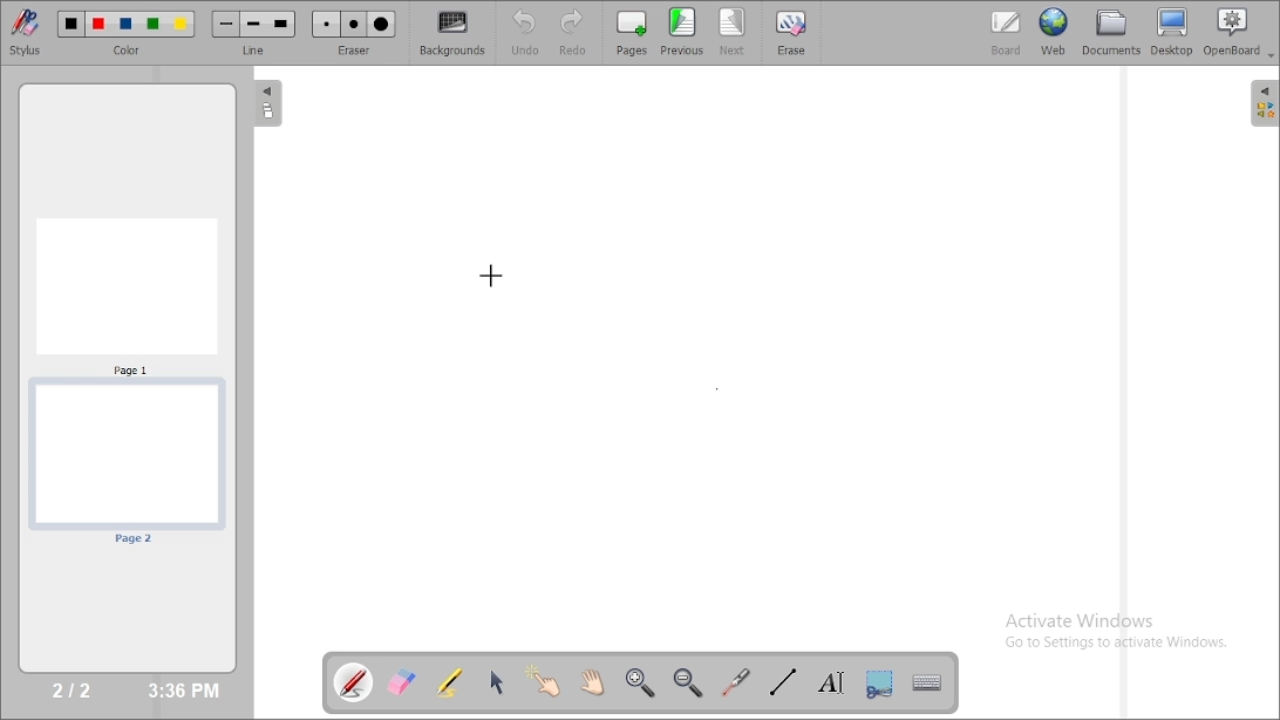  What do you see at coordinates (403, 682) in the screenshot?
I see `erase annotation` at bounding box center [403, 682].